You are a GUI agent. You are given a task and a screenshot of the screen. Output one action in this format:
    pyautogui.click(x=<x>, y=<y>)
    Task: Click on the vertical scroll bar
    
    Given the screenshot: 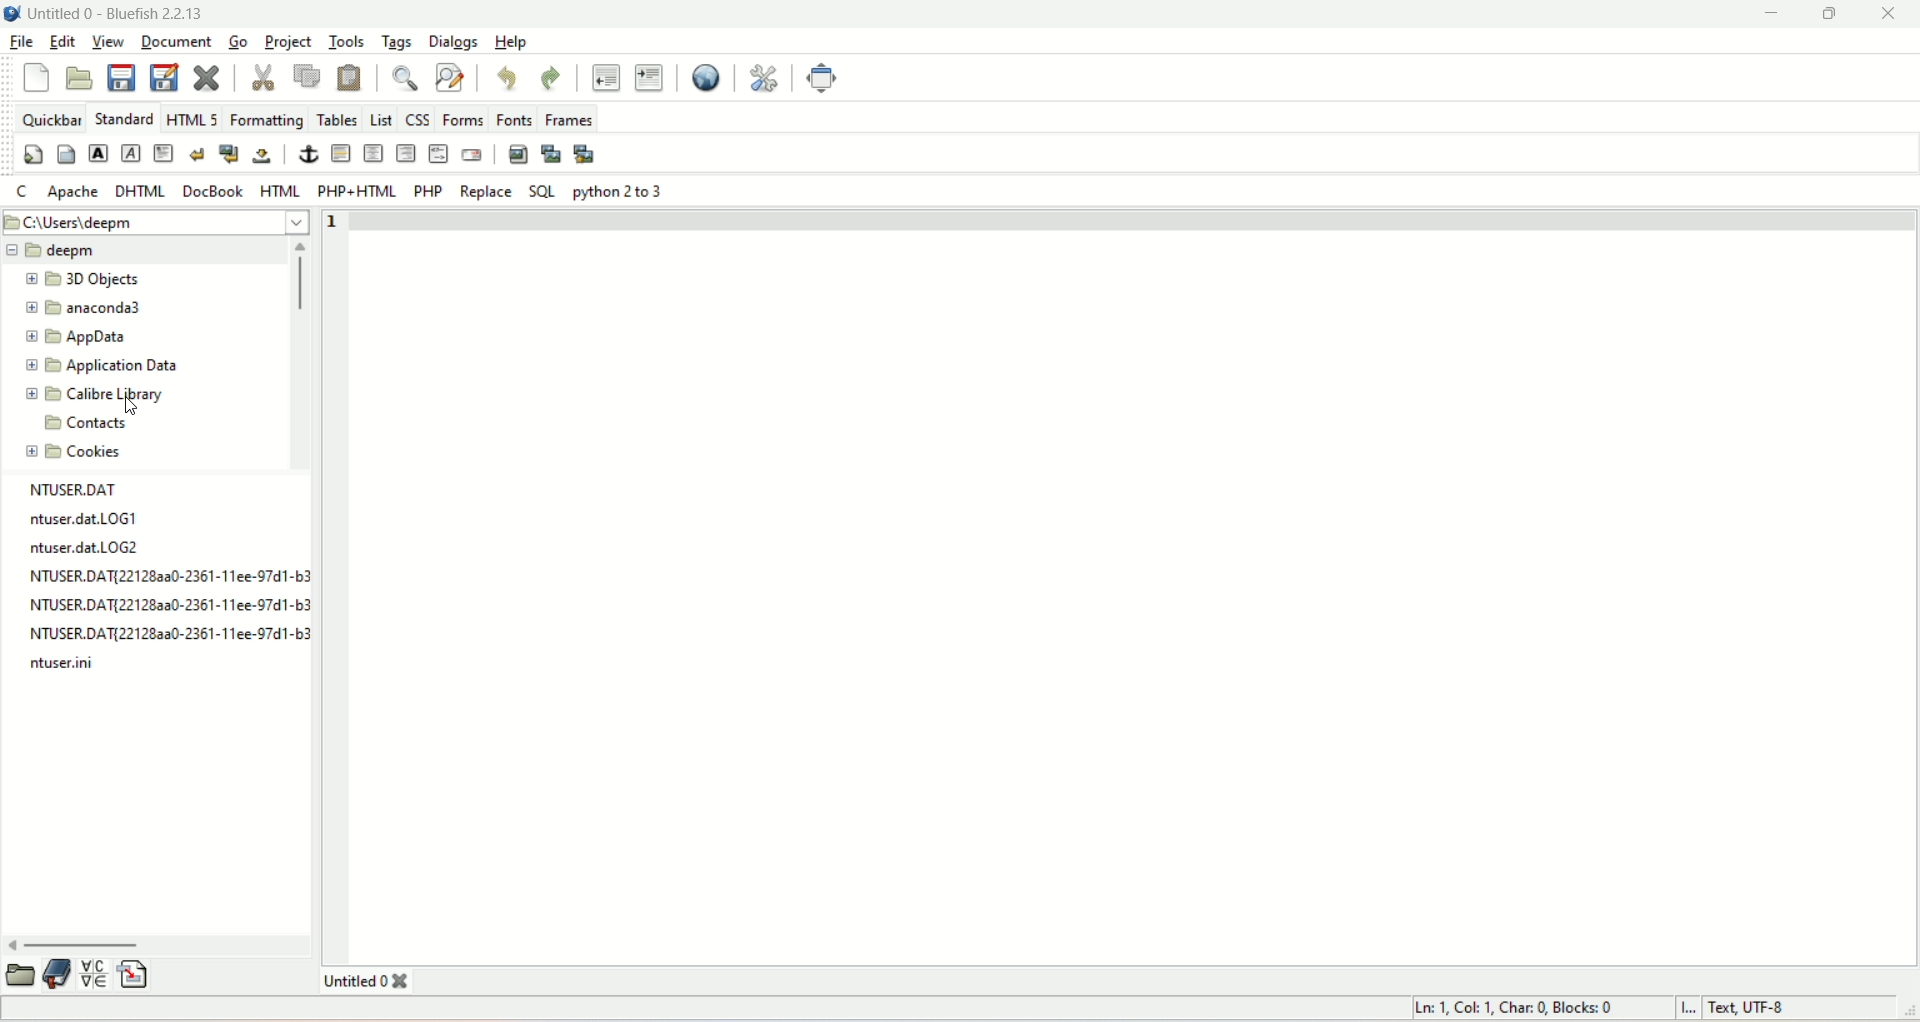 What is the action you would take?
    pyautogui.click(x=298, y=358)
    